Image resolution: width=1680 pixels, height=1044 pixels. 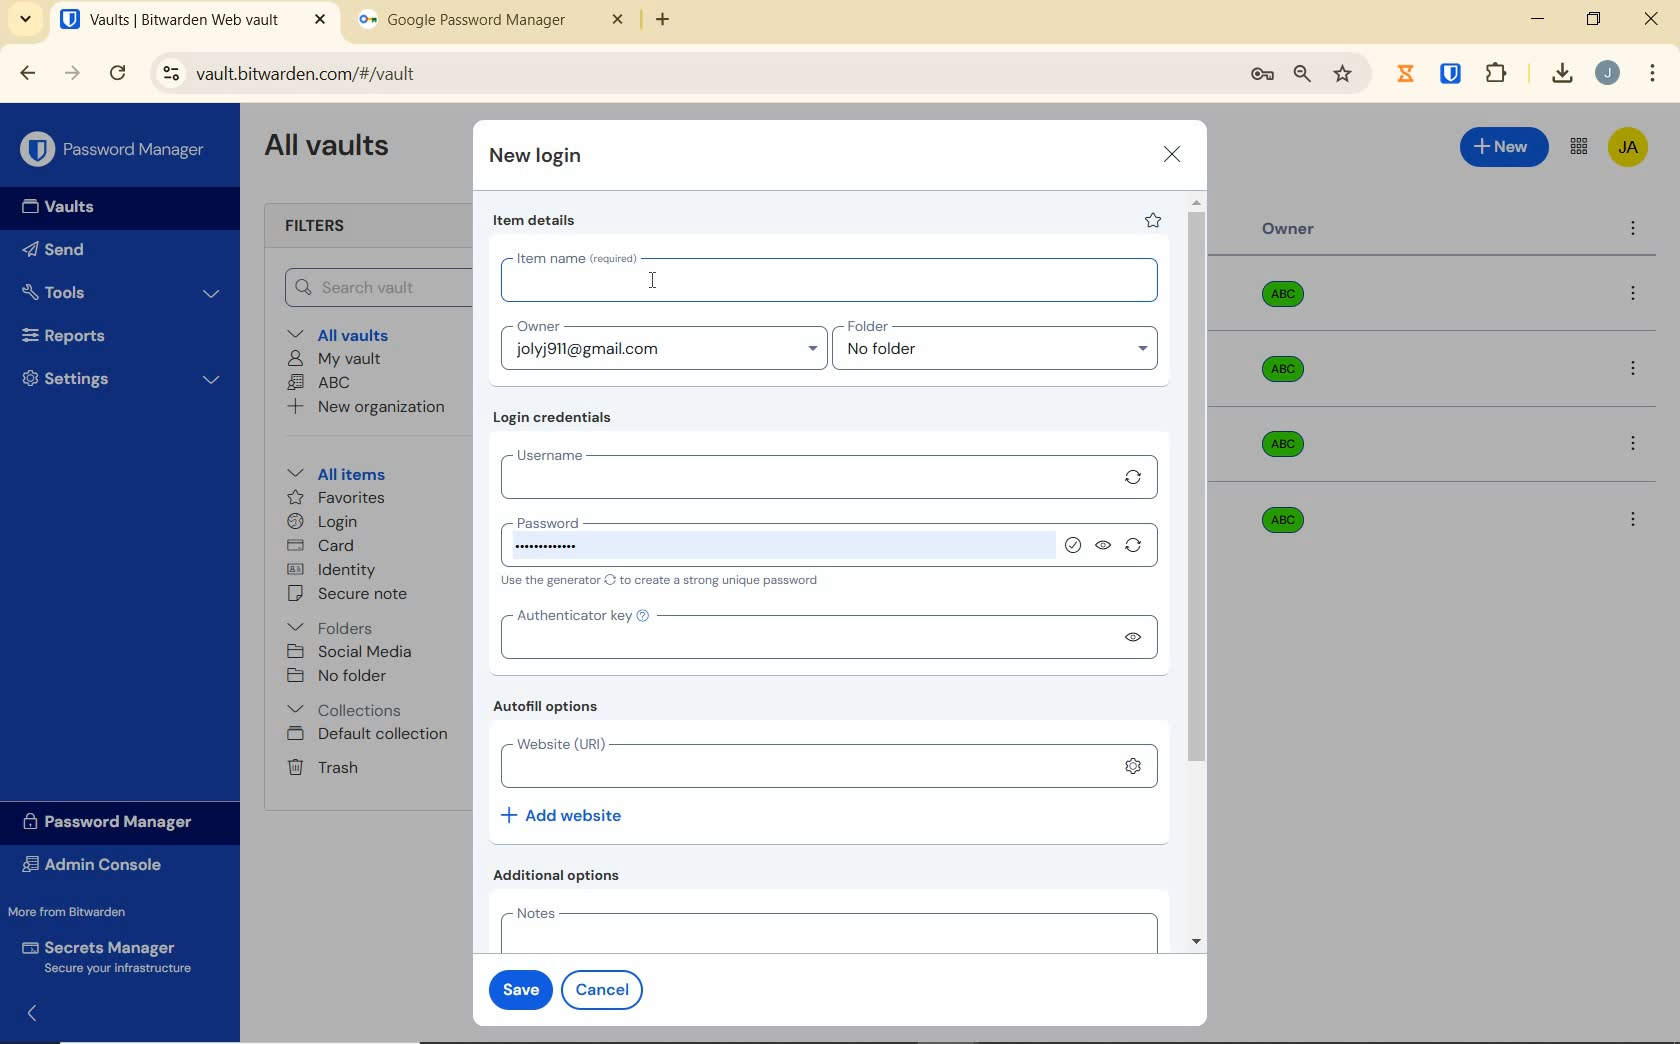 What do you see at coordinates (25, 22) in the screenshot?
I see `search tabs` at bounding box center [25, 22].